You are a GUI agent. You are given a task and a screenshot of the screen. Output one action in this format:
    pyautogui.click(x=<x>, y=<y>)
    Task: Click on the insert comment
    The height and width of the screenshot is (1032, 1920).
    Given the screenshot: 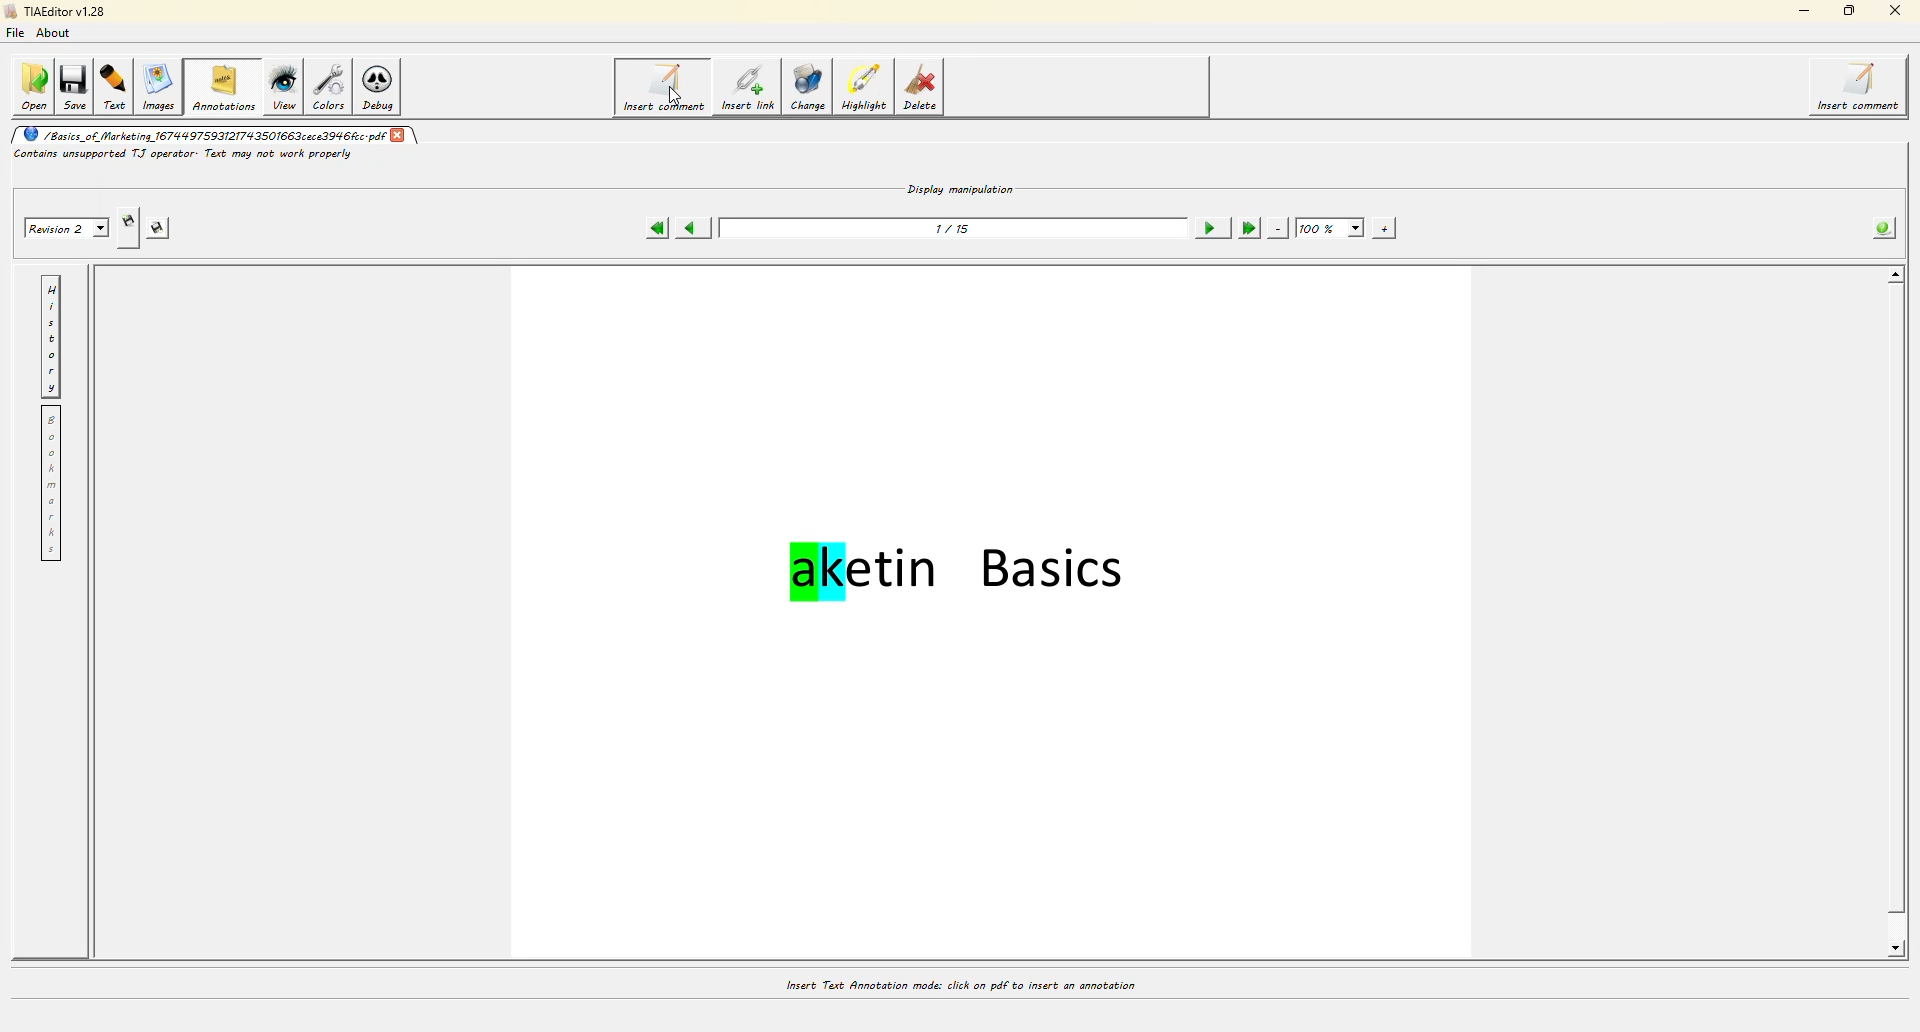 What is the action you would take?
    pyautogui.click(x=1863, y=87)
    